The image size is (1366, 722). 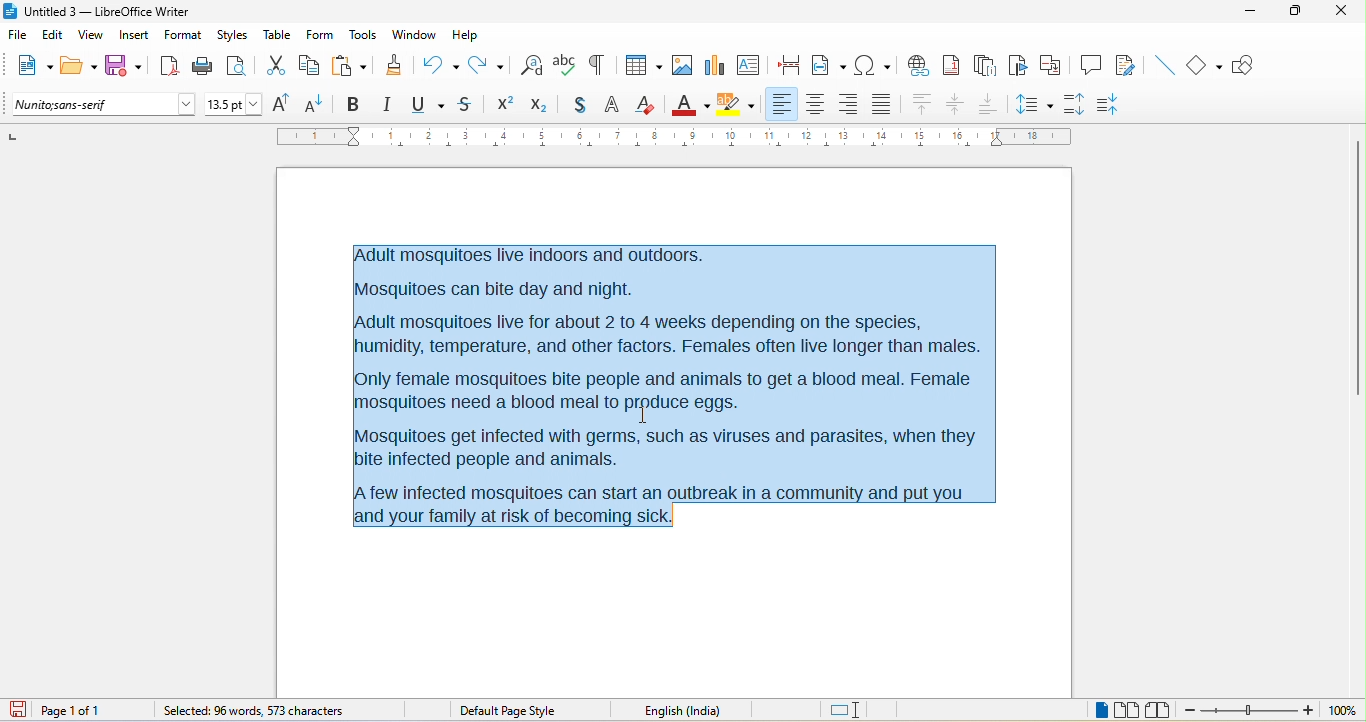 I want to click on cross reference, so click(x=1055, y=65).